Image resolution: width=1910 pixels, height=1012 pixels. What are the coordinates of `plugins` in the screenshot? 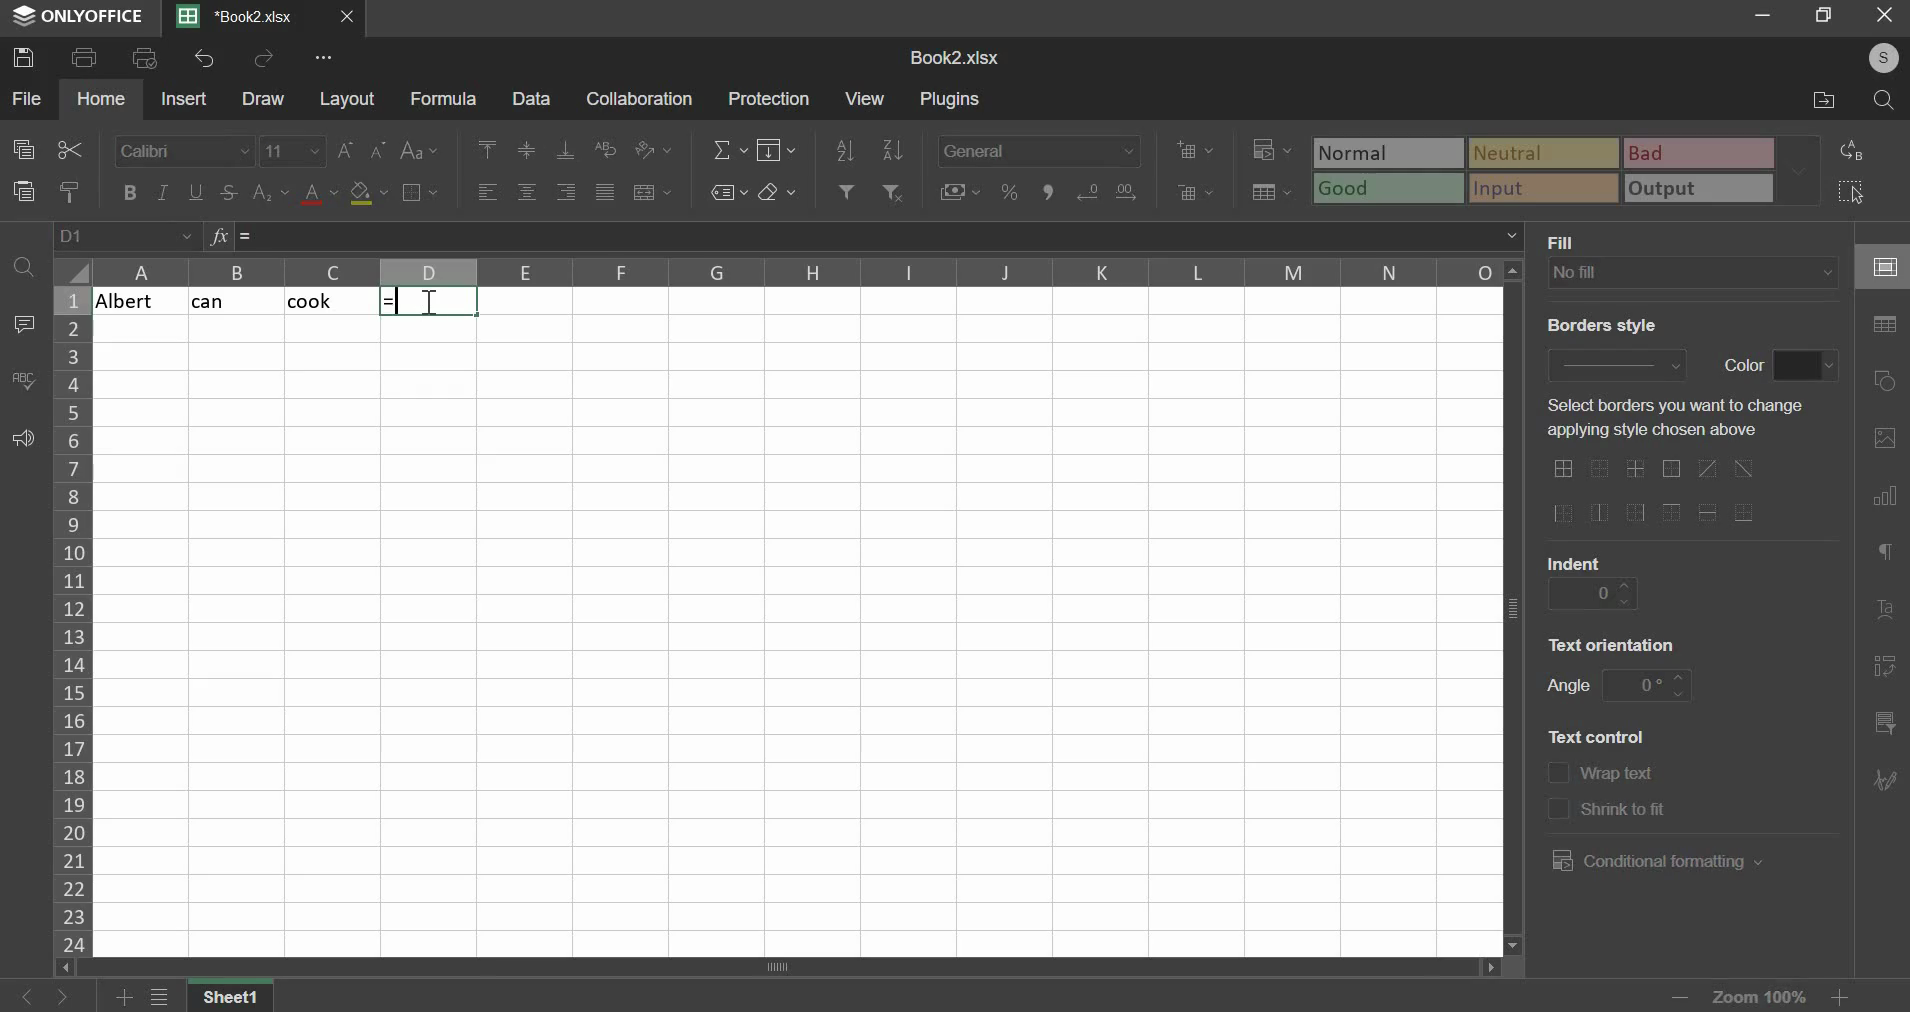 It's located at (952, 100).